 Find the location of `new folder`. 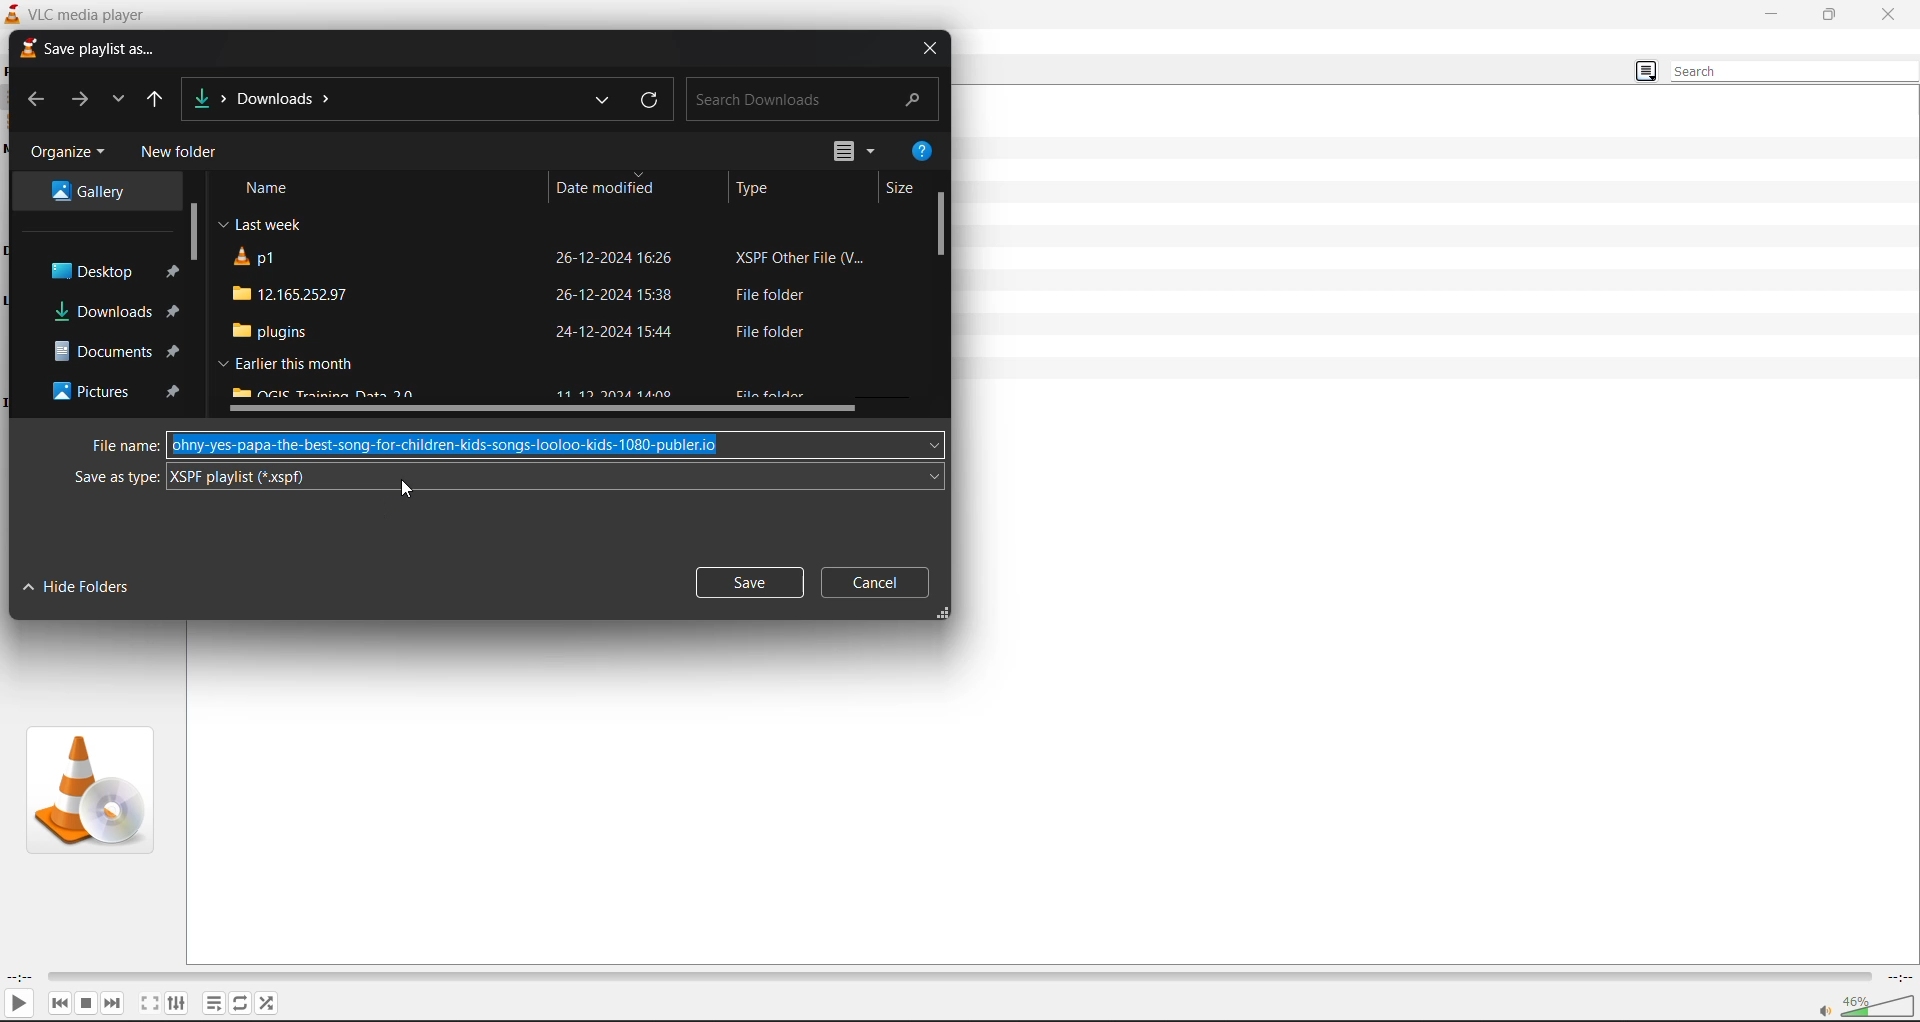

new folder is located at coordinates (177, 153).